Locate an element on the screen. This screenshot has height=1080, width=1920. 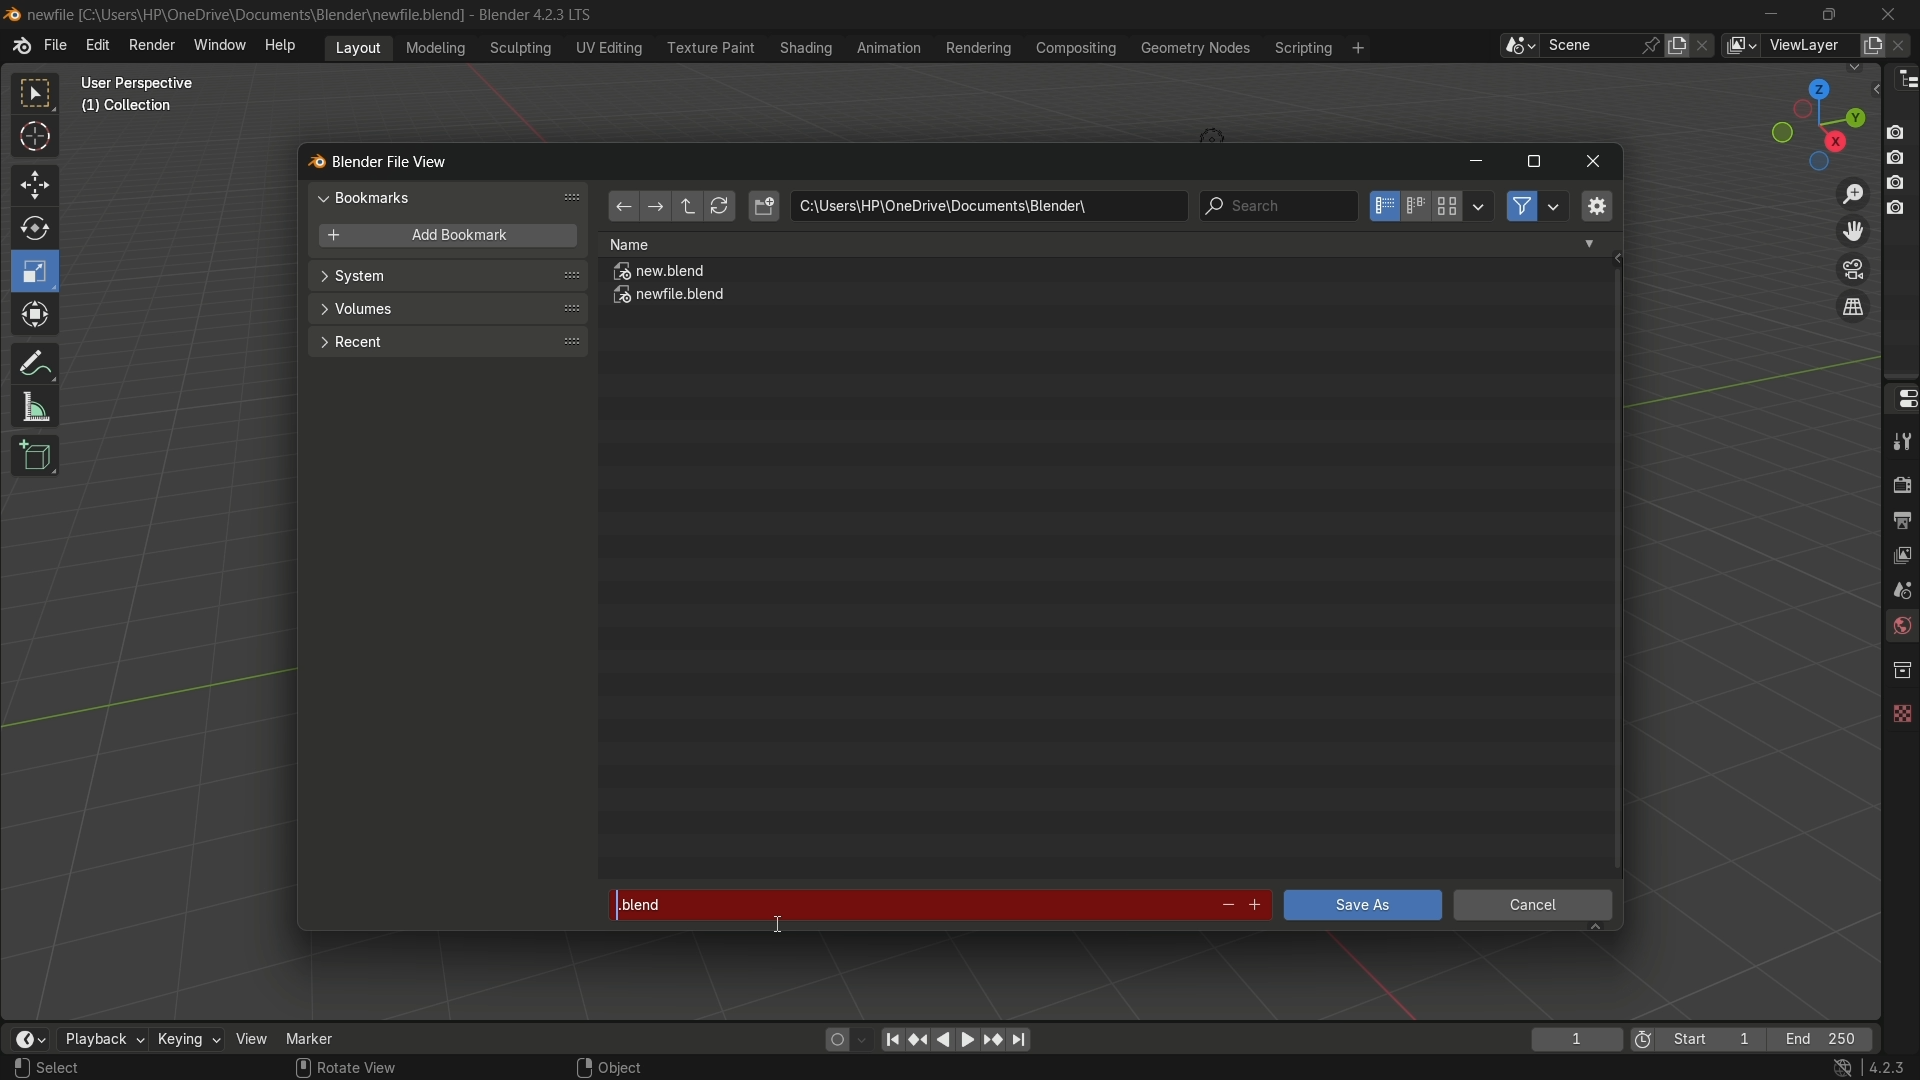
close app is located at coordinates (1889, 13).